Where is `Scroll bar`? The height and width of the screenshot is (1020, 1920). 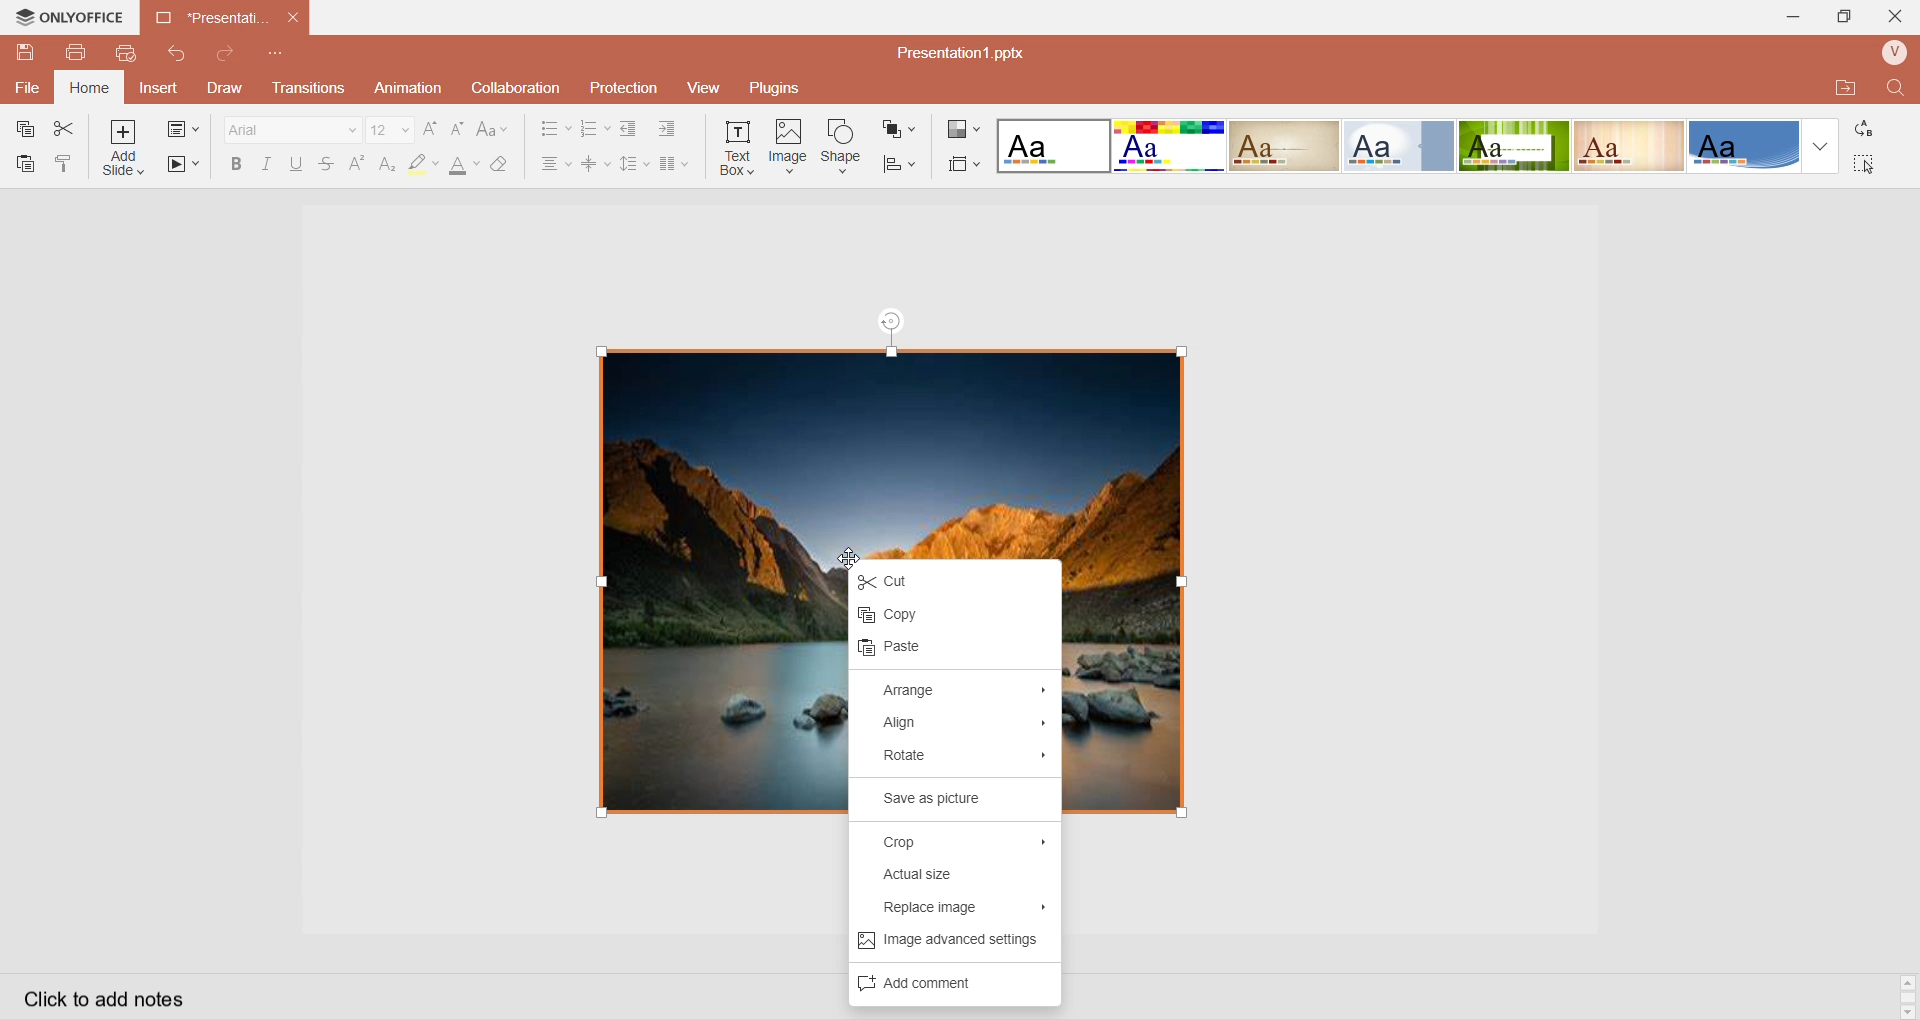 Scroll bar is located at coordinates (1907, 997).